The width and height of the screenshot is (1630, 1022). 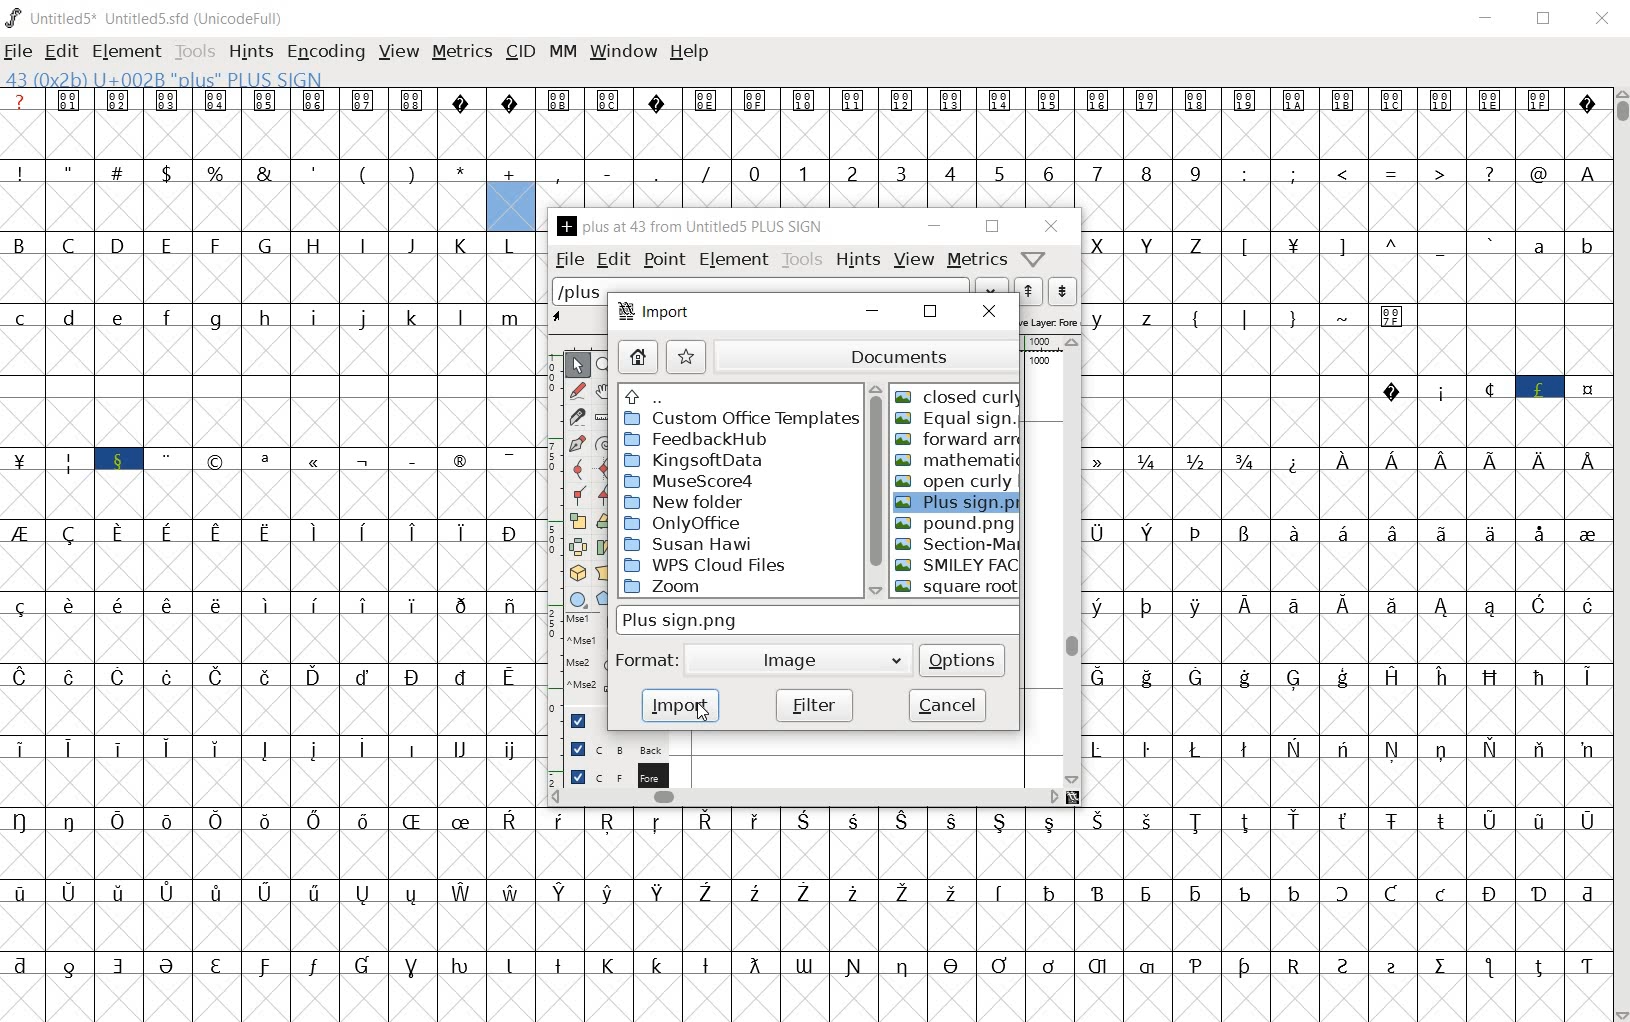 What do you see at coordinates (658, 315) in the screenshot?
I see `import` at bounding box center [658, 315].